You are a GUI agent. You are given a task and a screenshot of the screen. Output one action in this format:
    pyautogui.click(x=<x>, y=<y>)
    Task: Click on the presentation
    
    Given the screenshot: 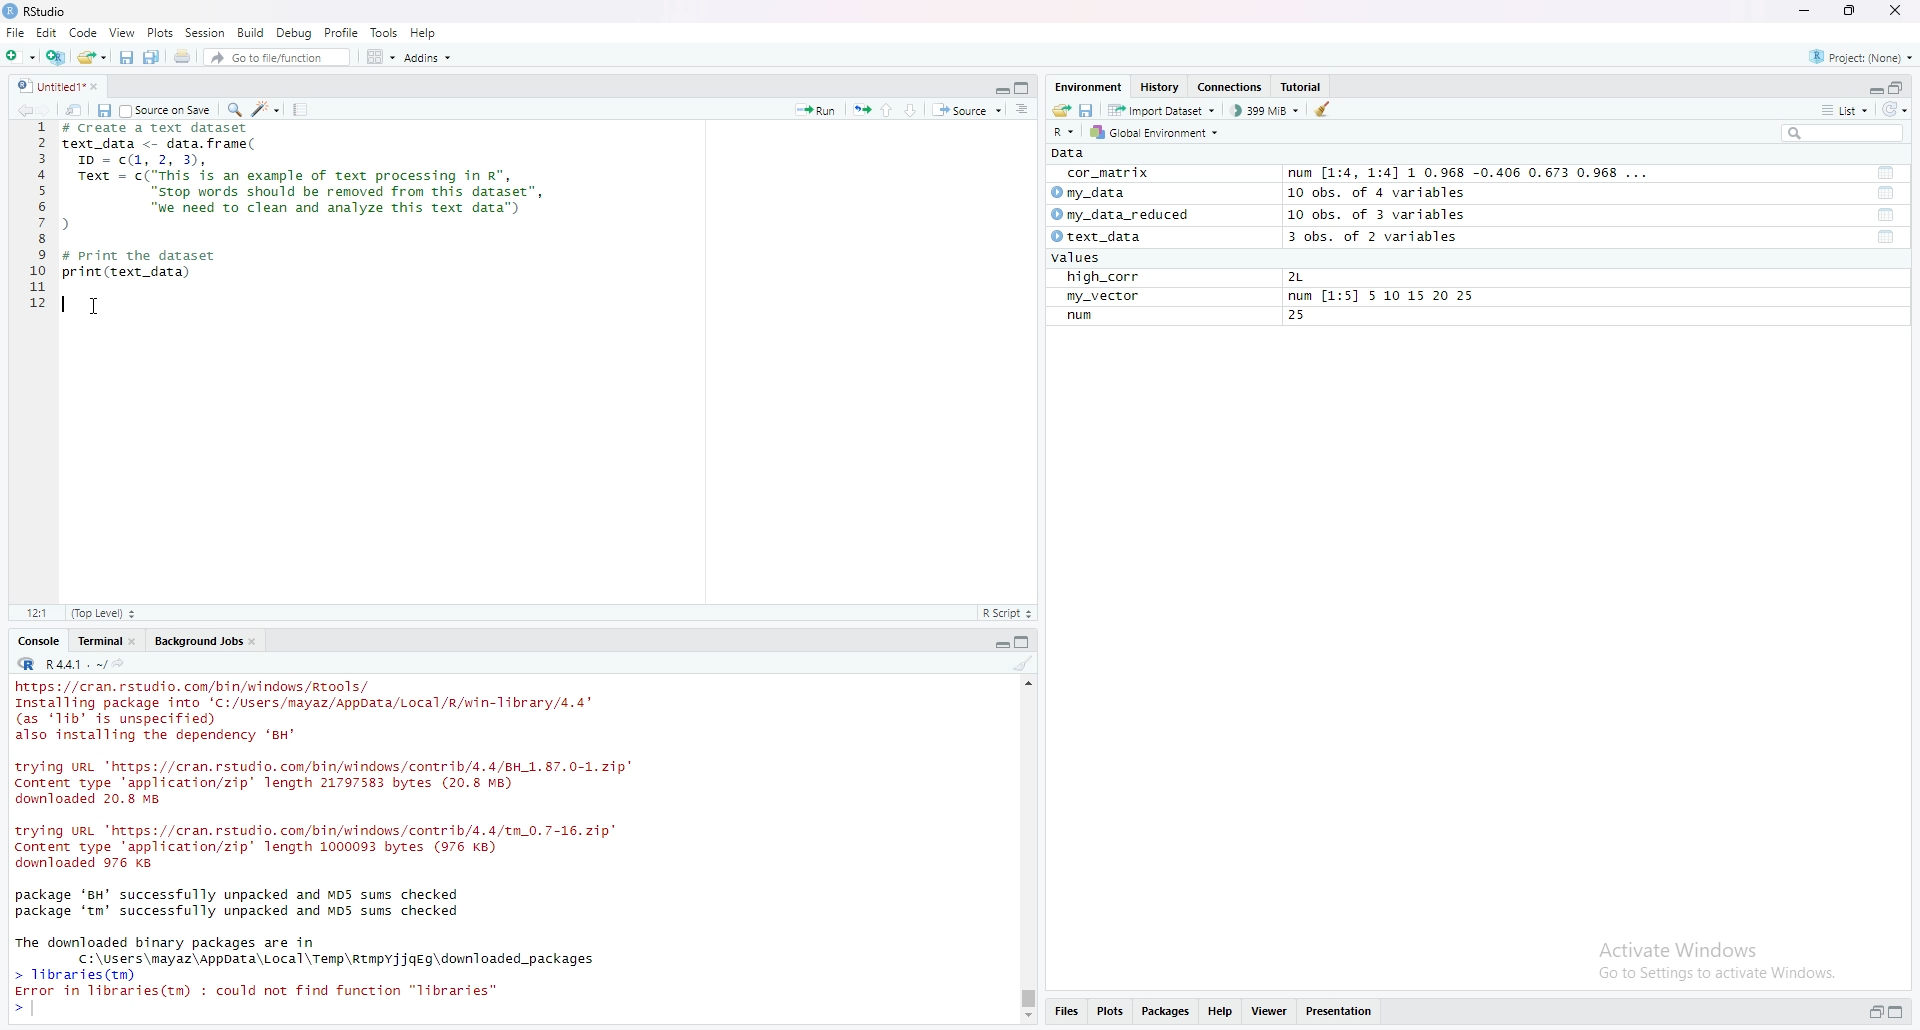 What is the action you would take?
    pyautogui.click(x=1343, y=1011)
    